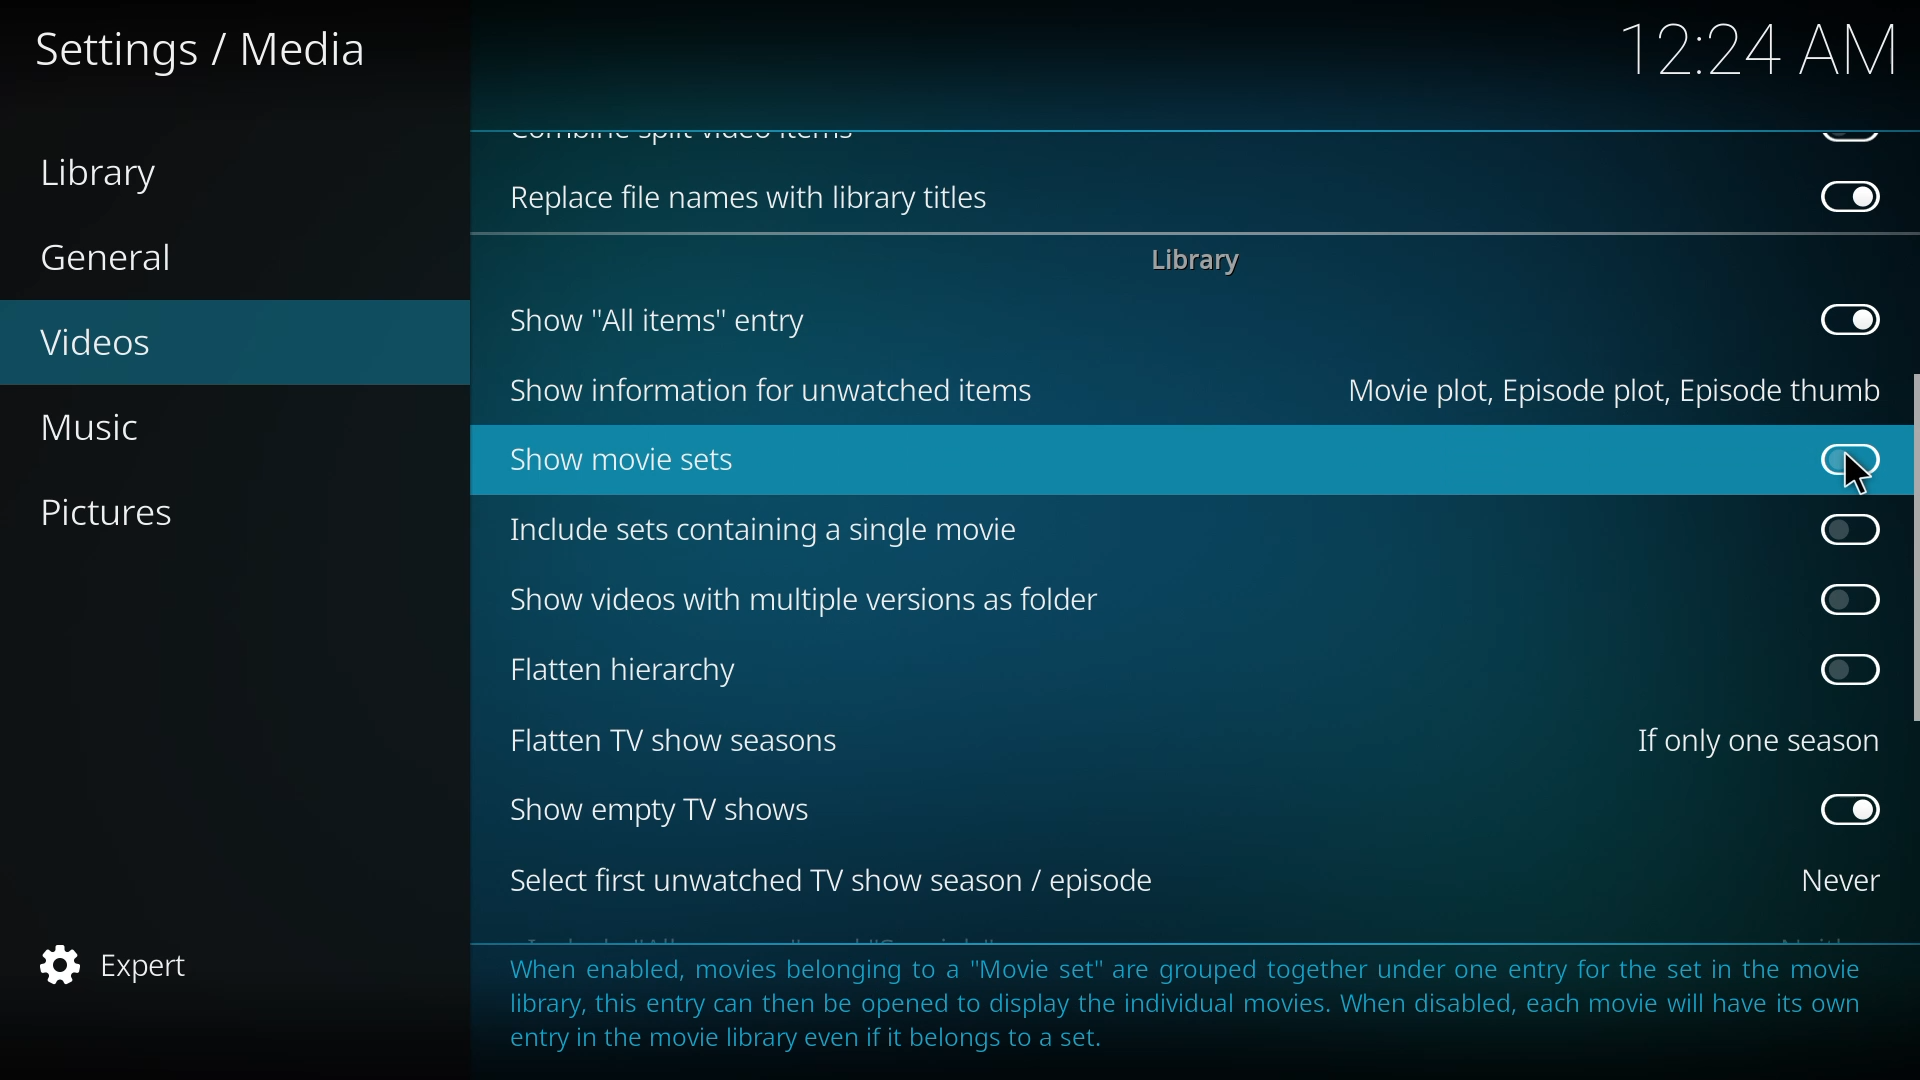  What do you see at coordinates (1200, 1002) in the screenshot?
I see `info` at bounding box center [1200, 1002].